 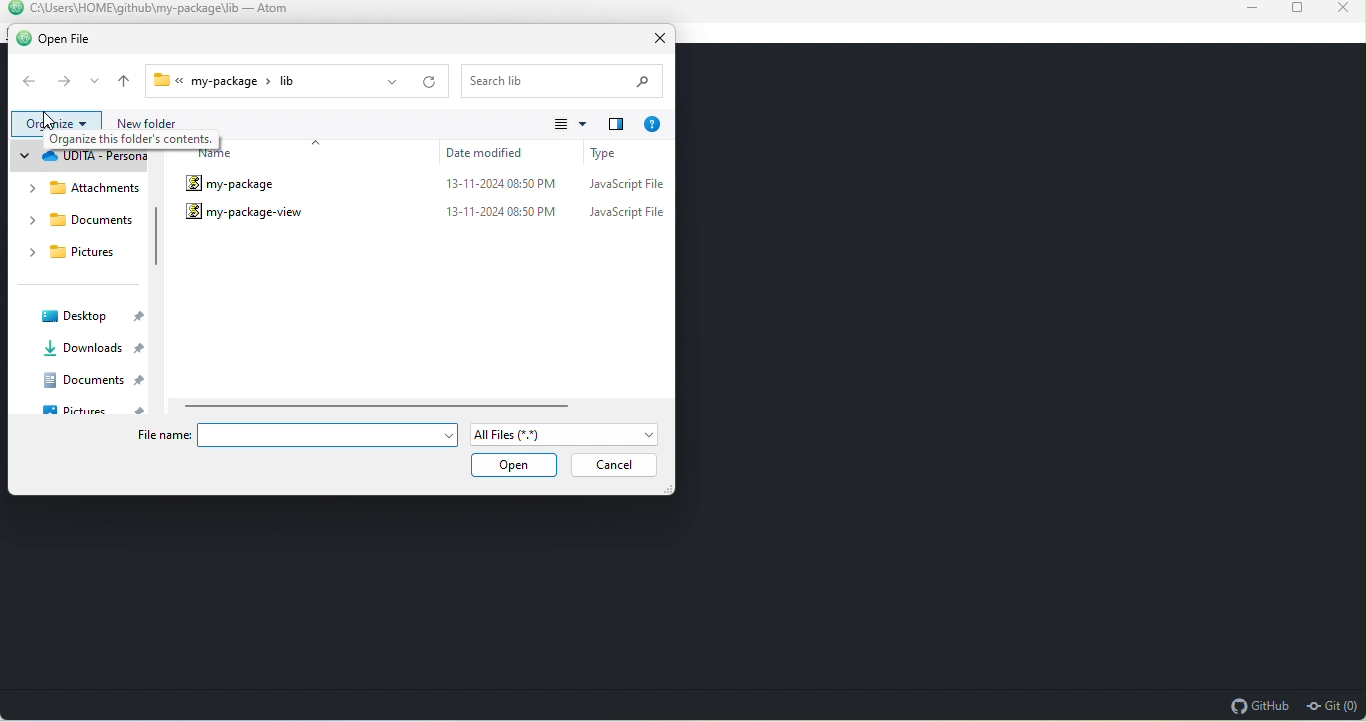 What do you see at coordinates (325, 150) in the screenshot?
I see `sort order` at bounding box center [325, 150].